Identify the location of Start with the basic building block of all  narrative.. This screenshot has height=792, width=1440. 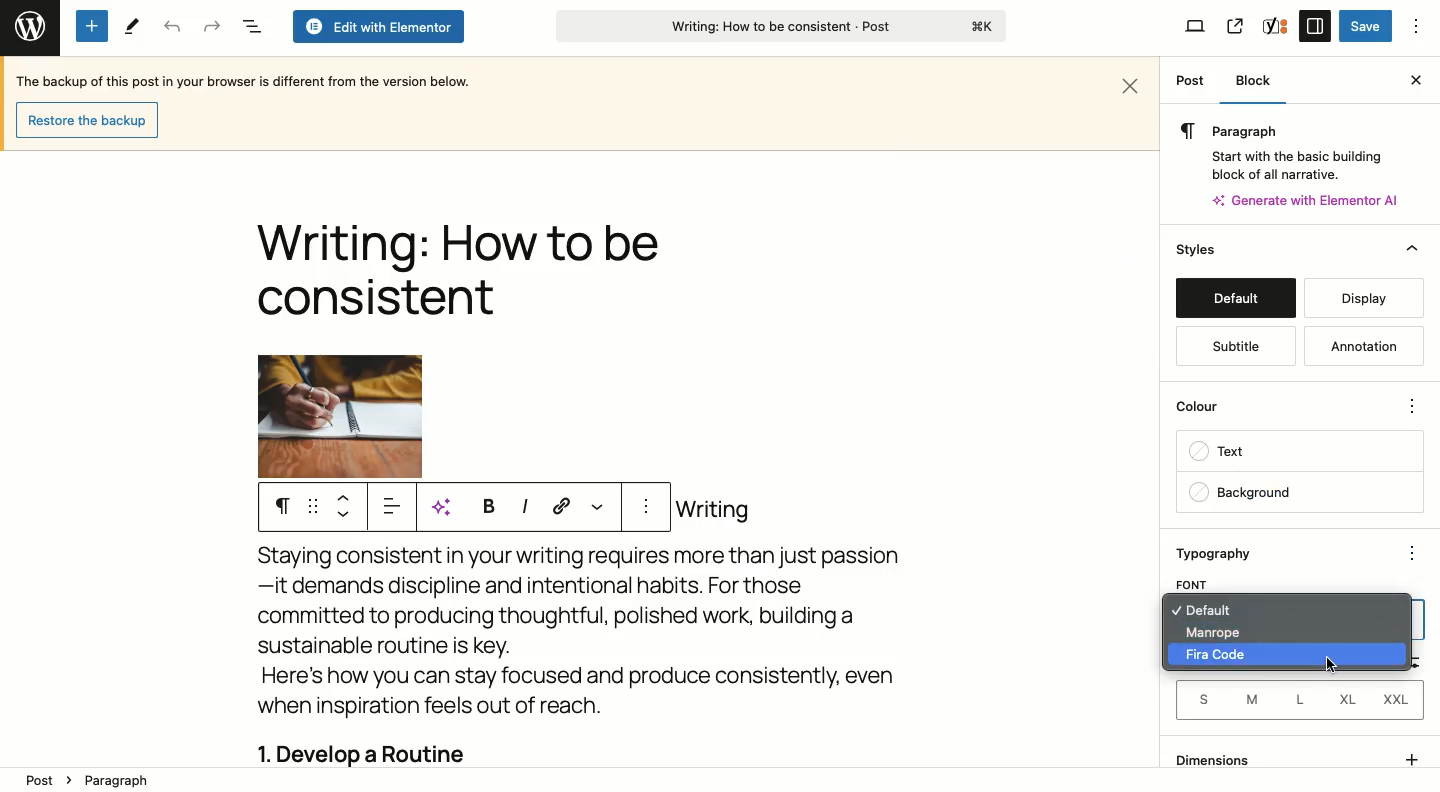
(1295, 162).